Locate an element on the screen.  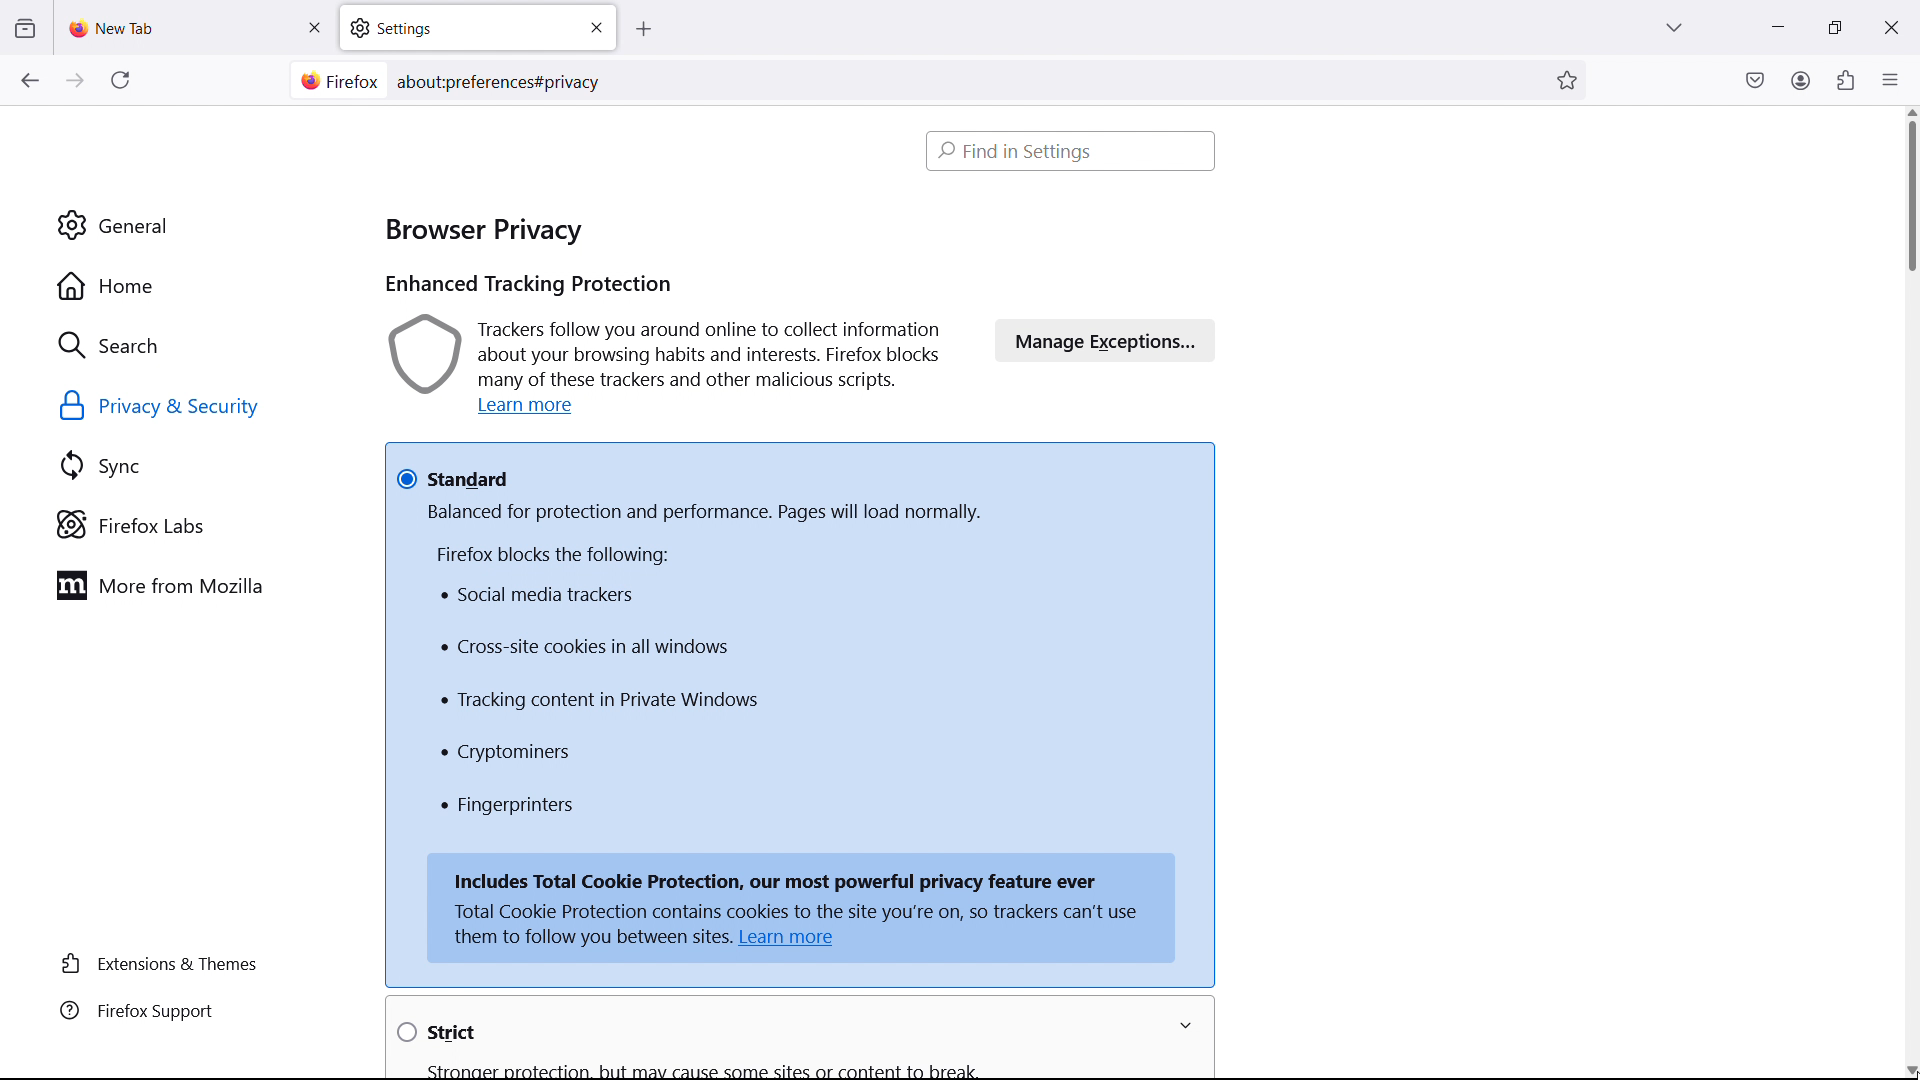
manage exceptions is located at coordinates (1106, 339).